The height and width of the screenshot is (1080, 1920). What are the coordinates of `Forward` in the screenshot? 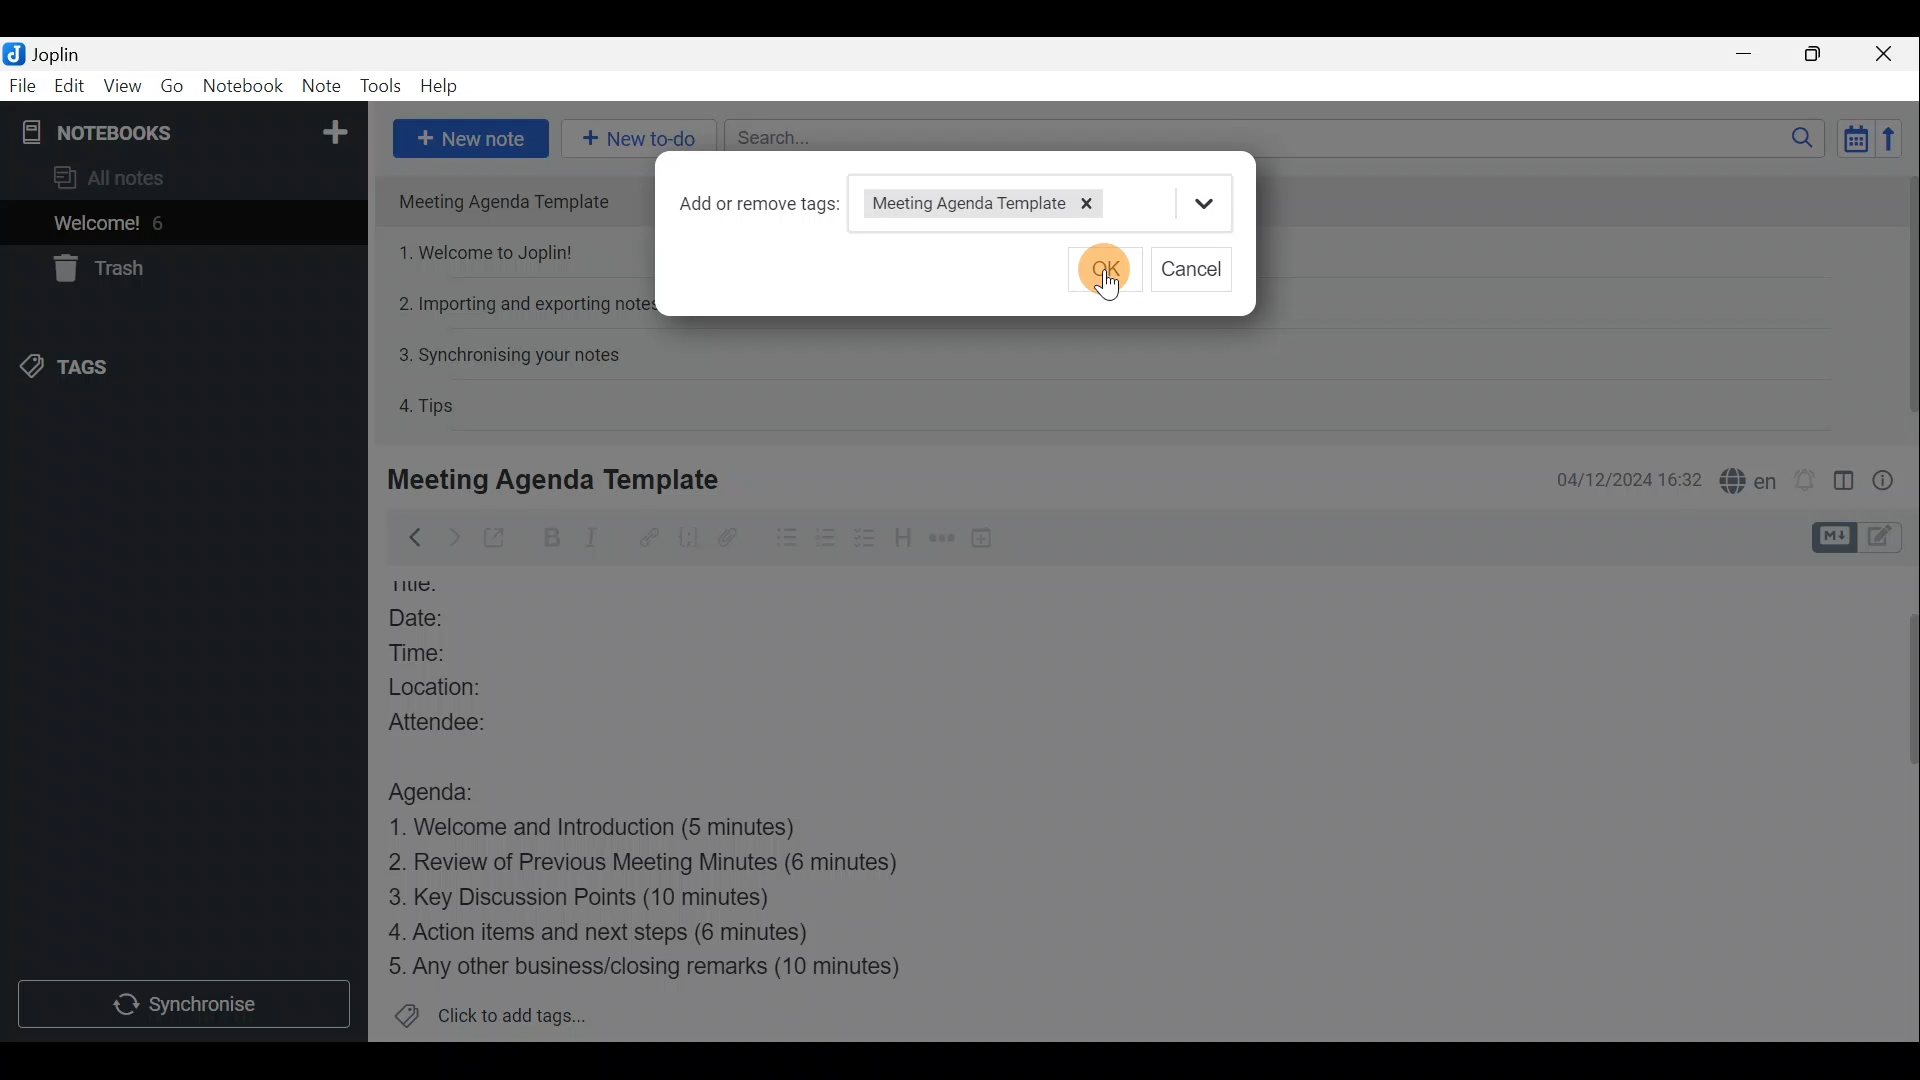 It's located at (451, 537).